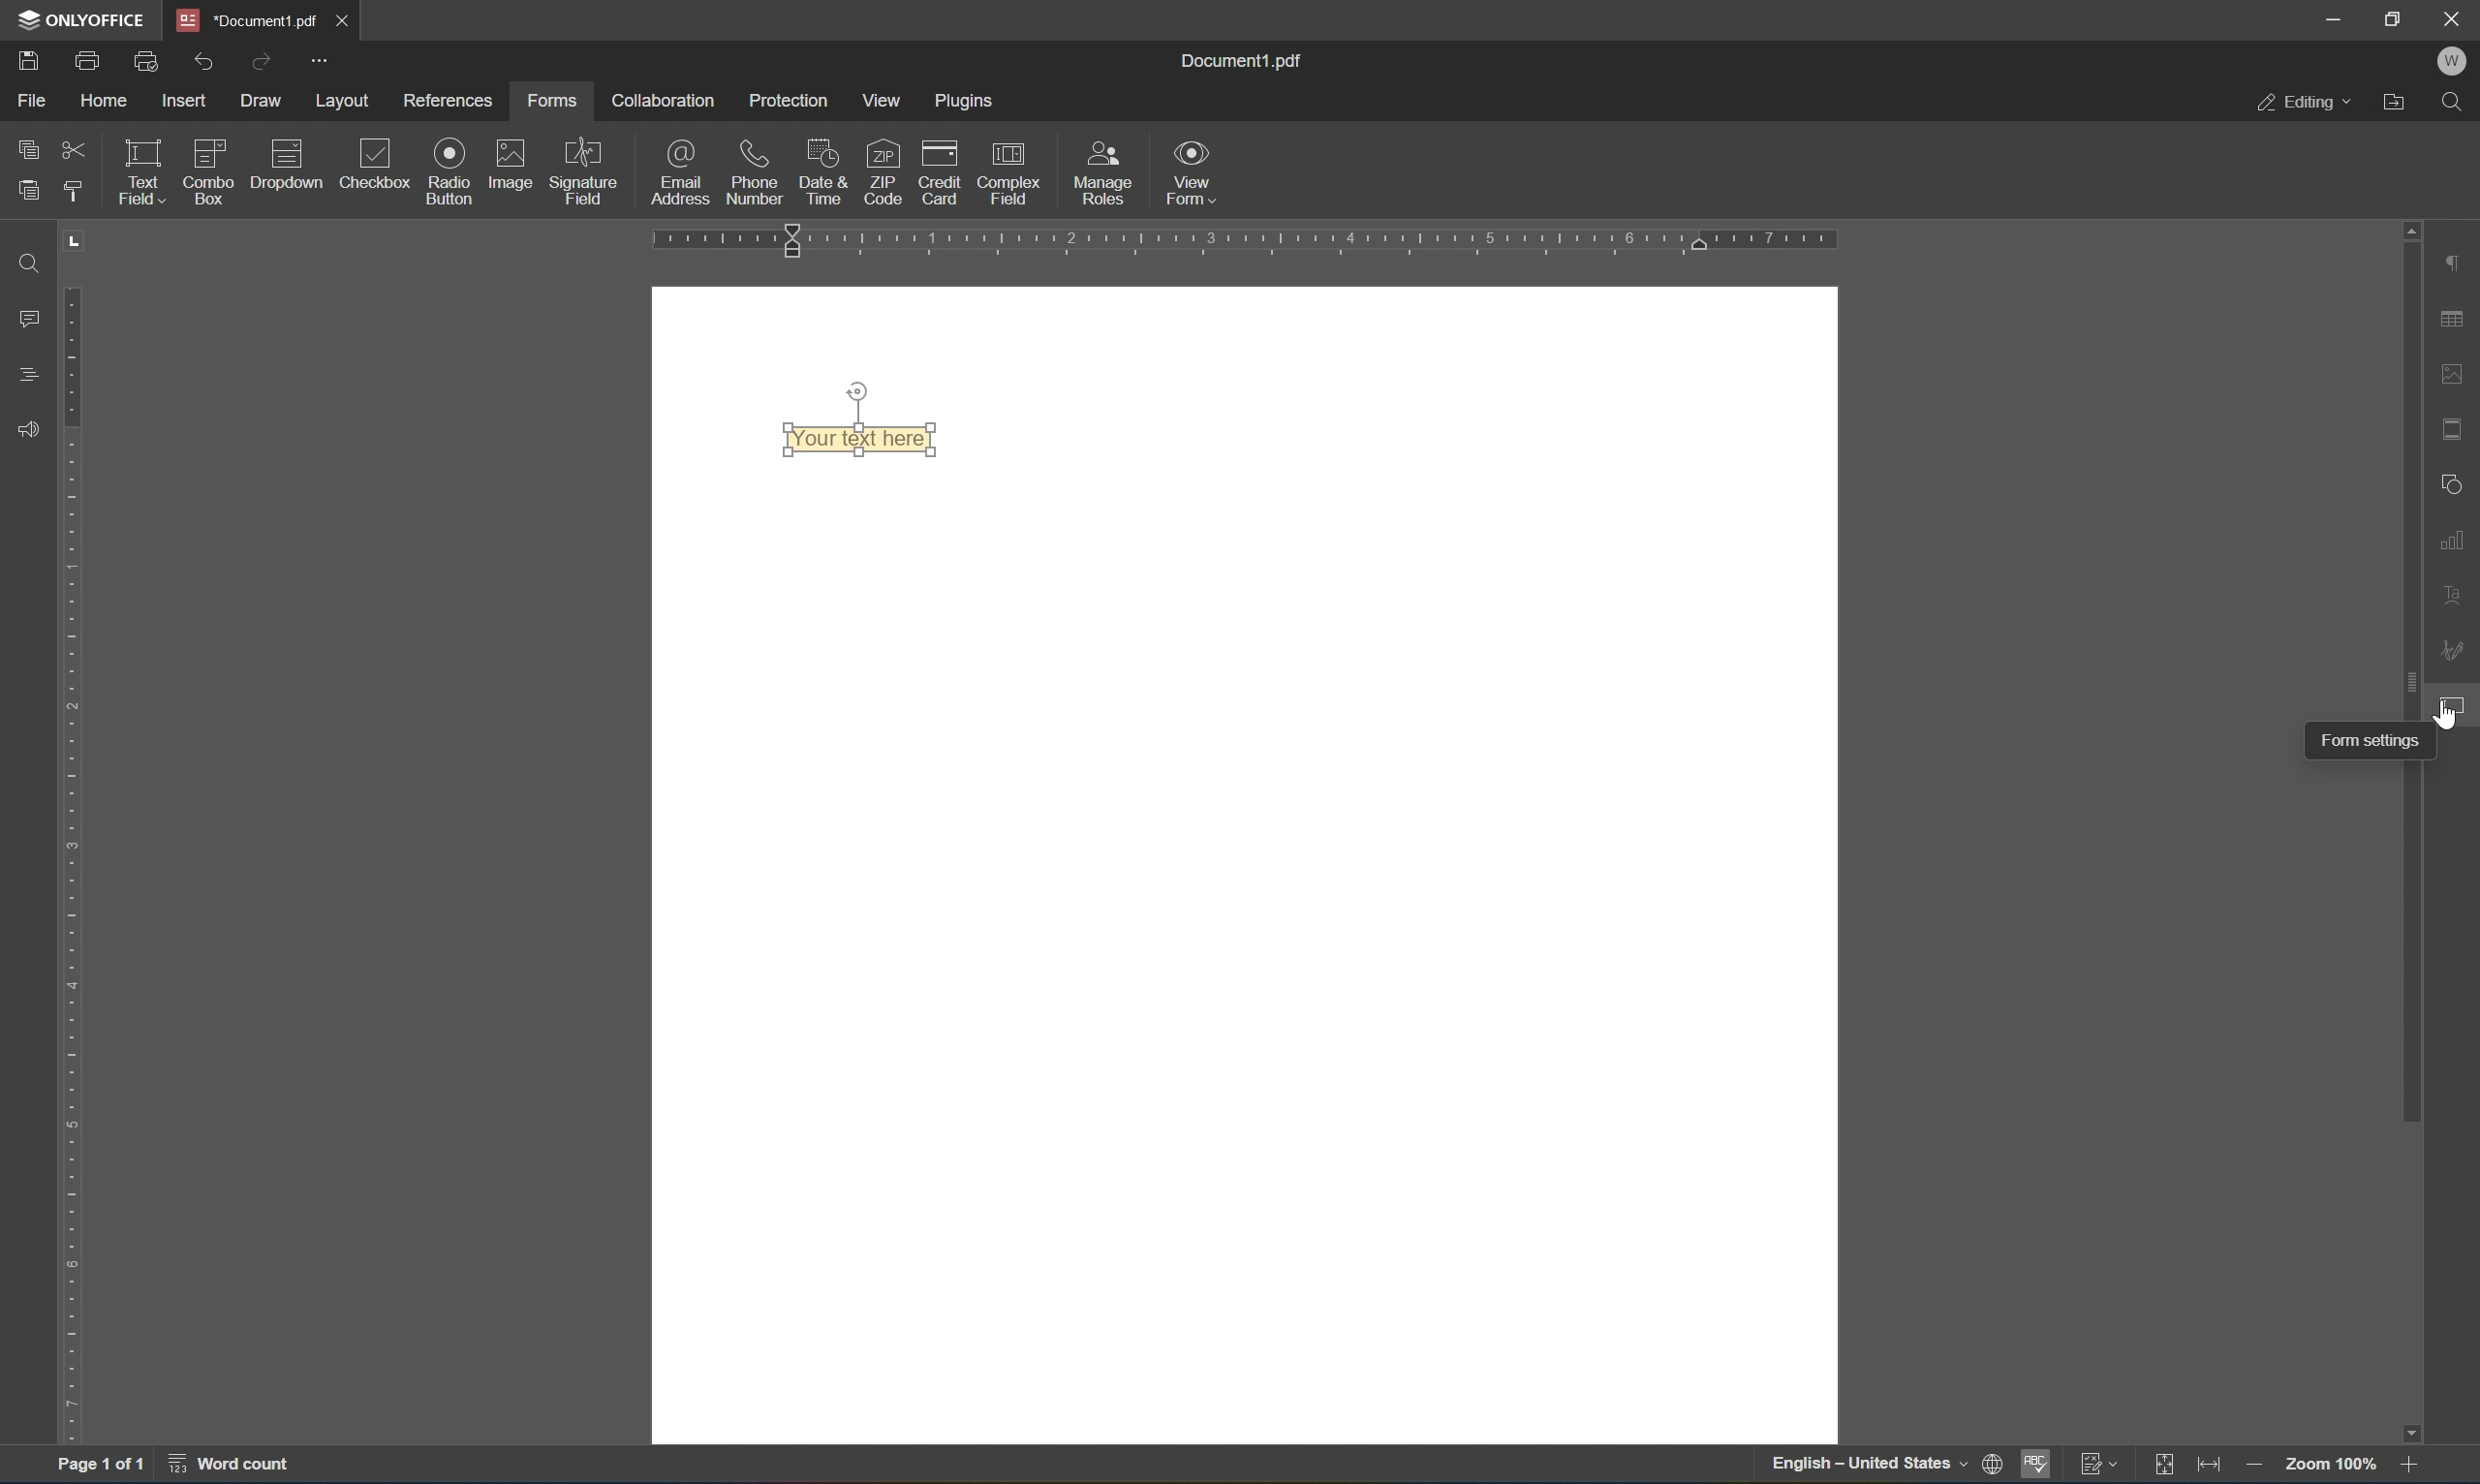 The image size is (2480, 1484). What do you see at coordinates (209, 172) in the screenshot?
I see `combo box` at bounding box center [209, 172].